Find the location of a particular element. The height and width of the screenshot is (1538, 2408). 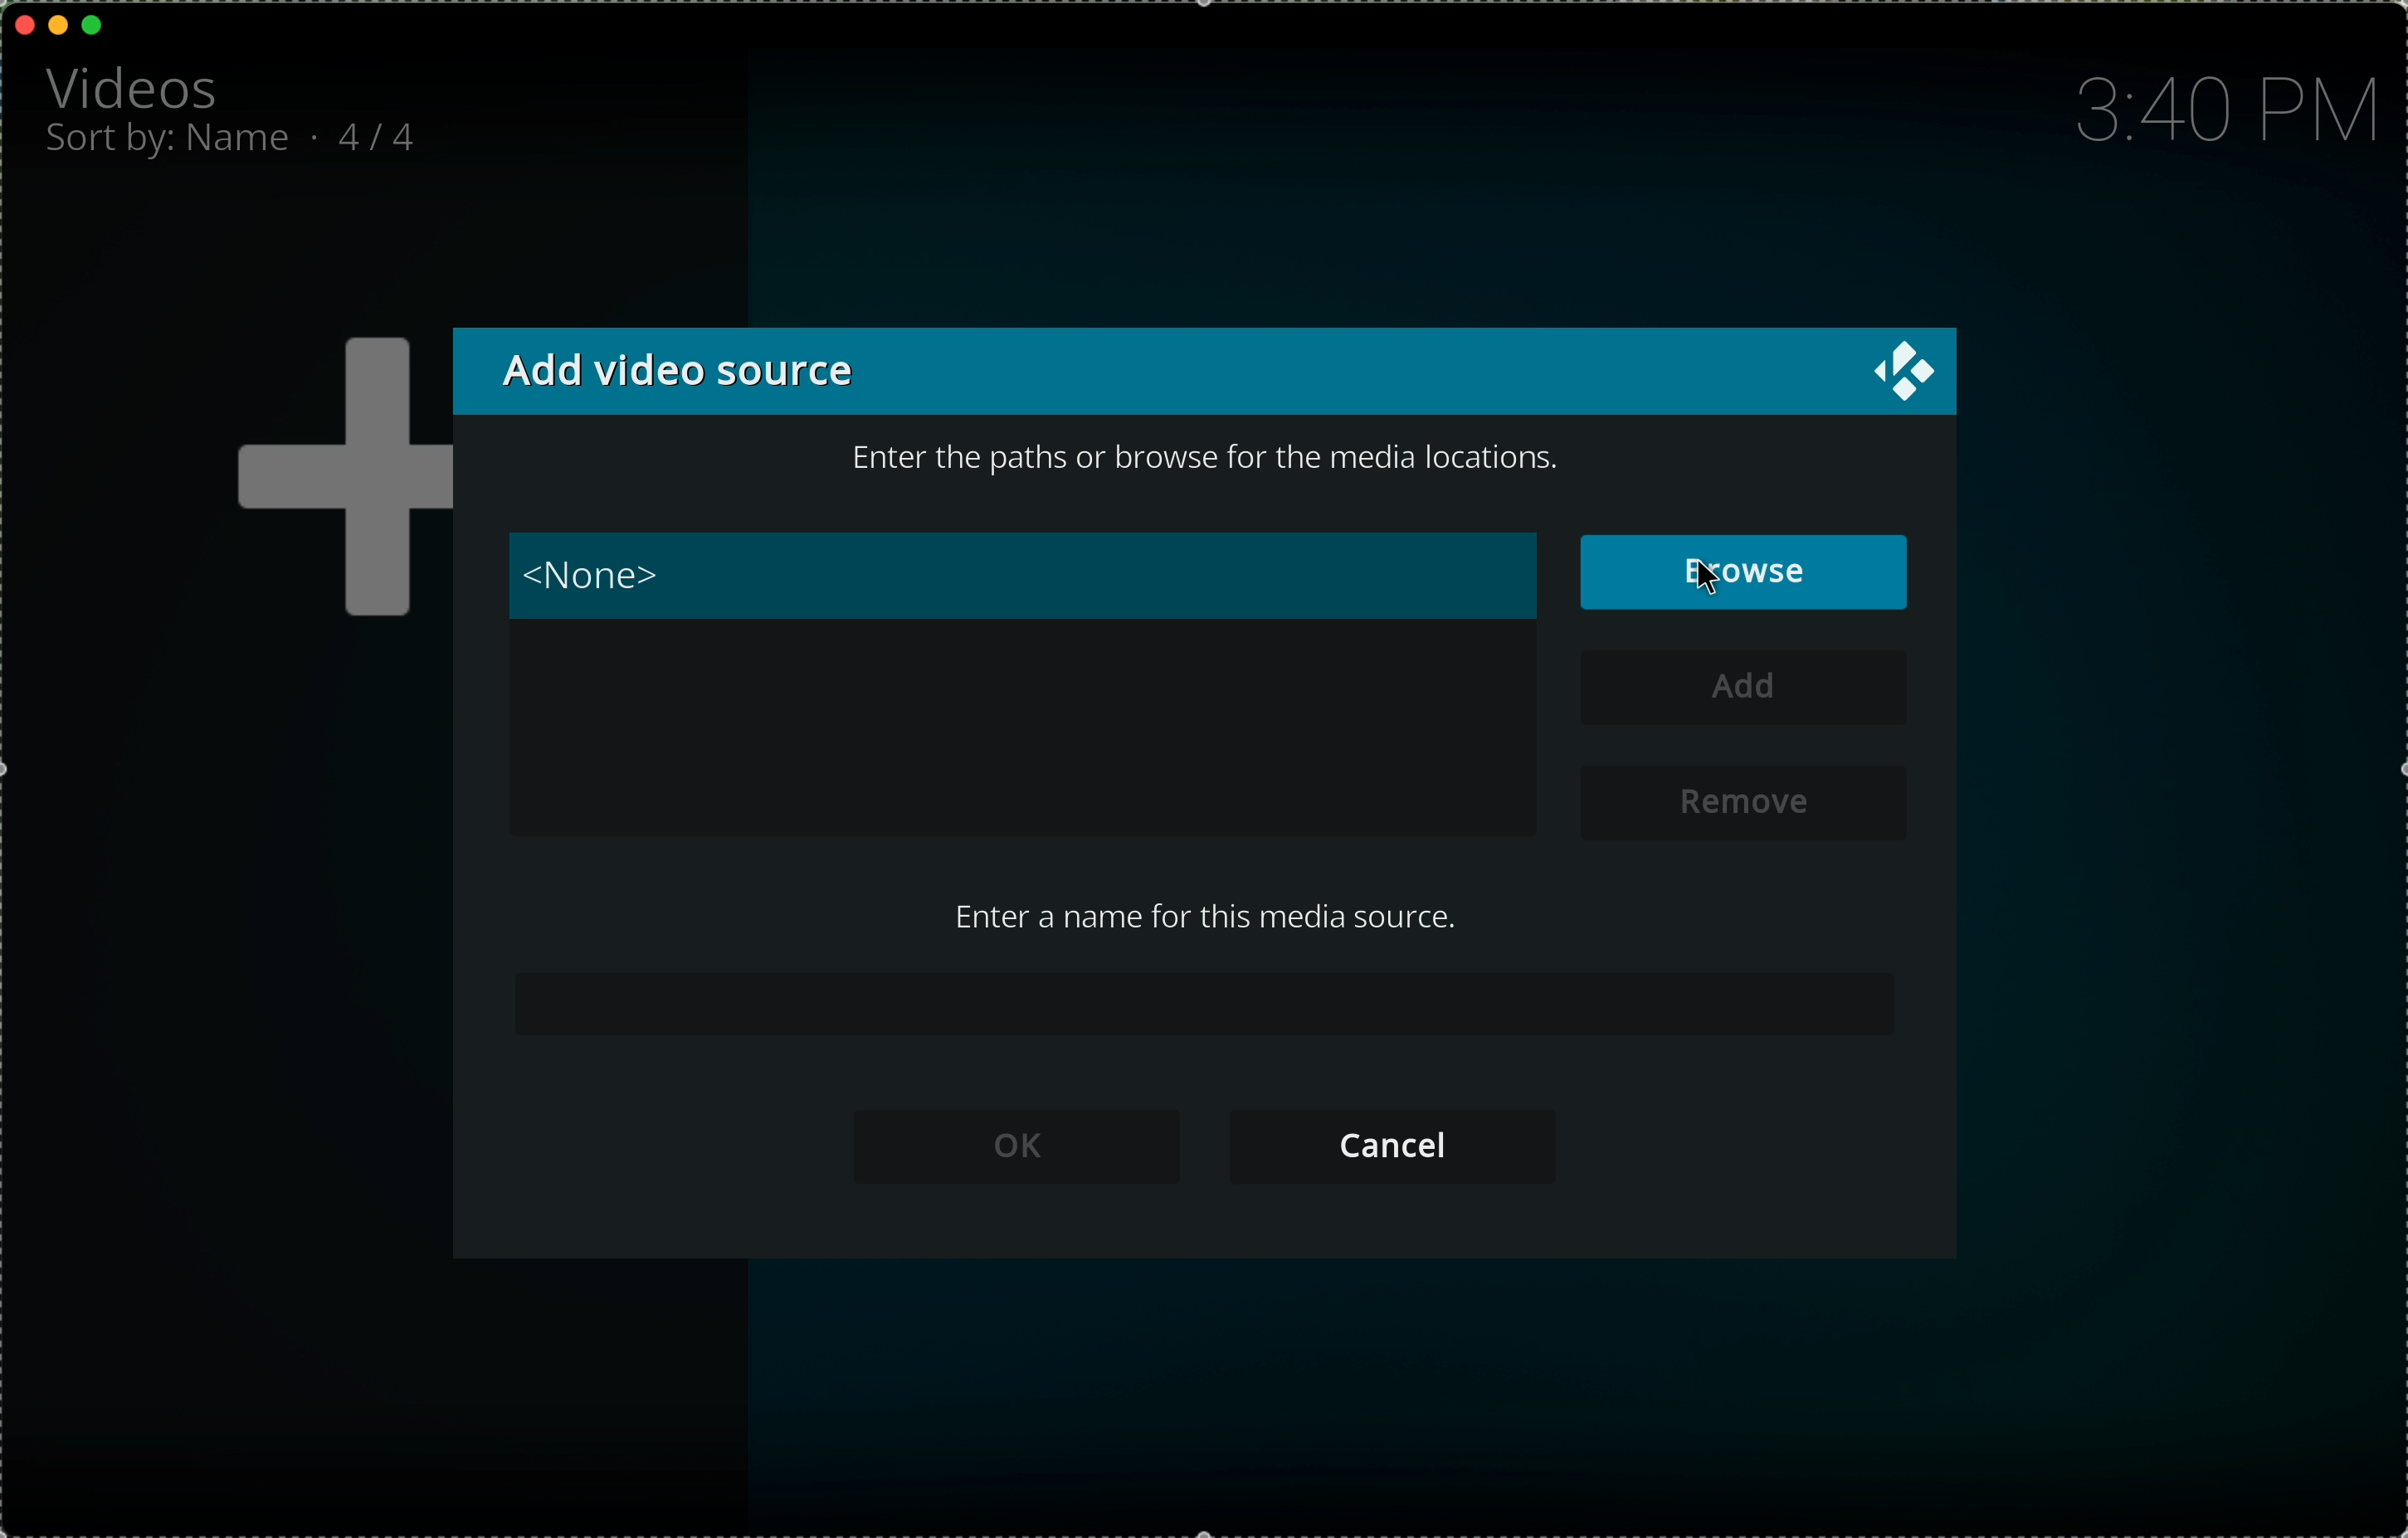

maximise is located at coordinates (94, 25).